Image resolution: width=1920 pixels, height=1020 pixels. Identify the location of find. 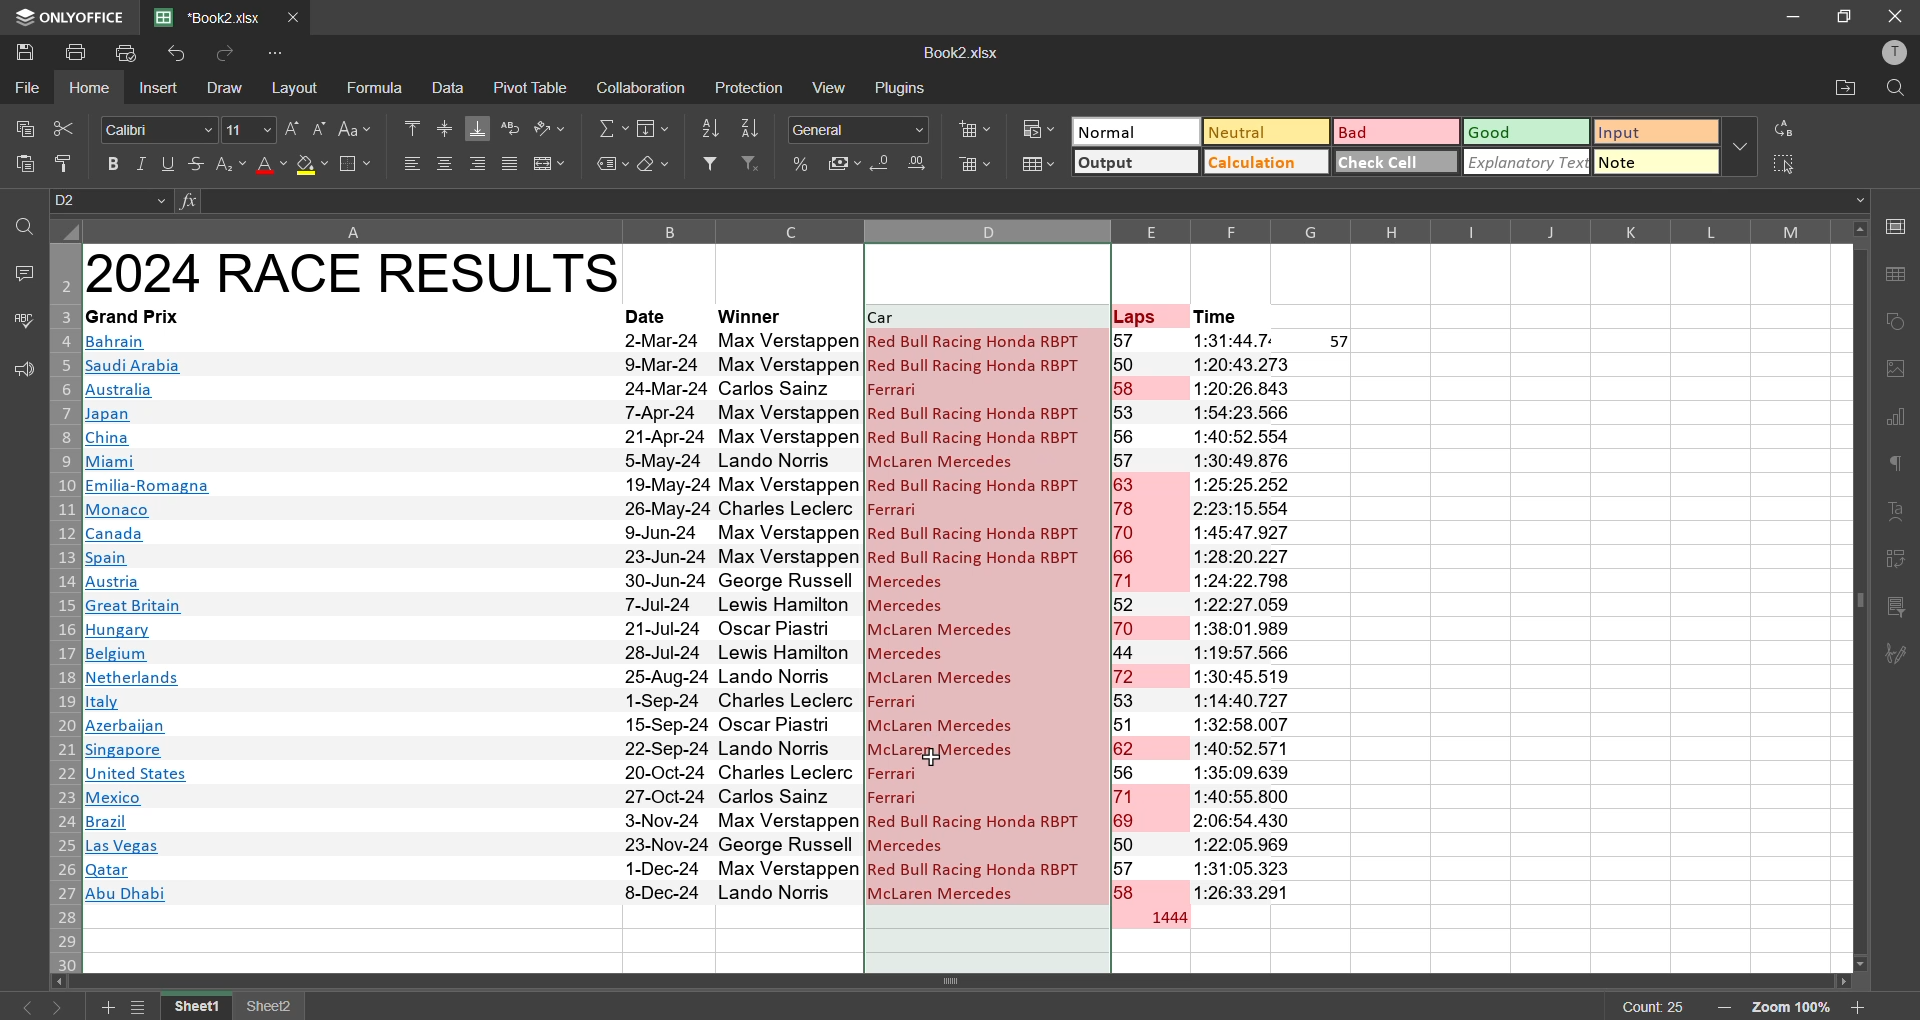
(24, 226).